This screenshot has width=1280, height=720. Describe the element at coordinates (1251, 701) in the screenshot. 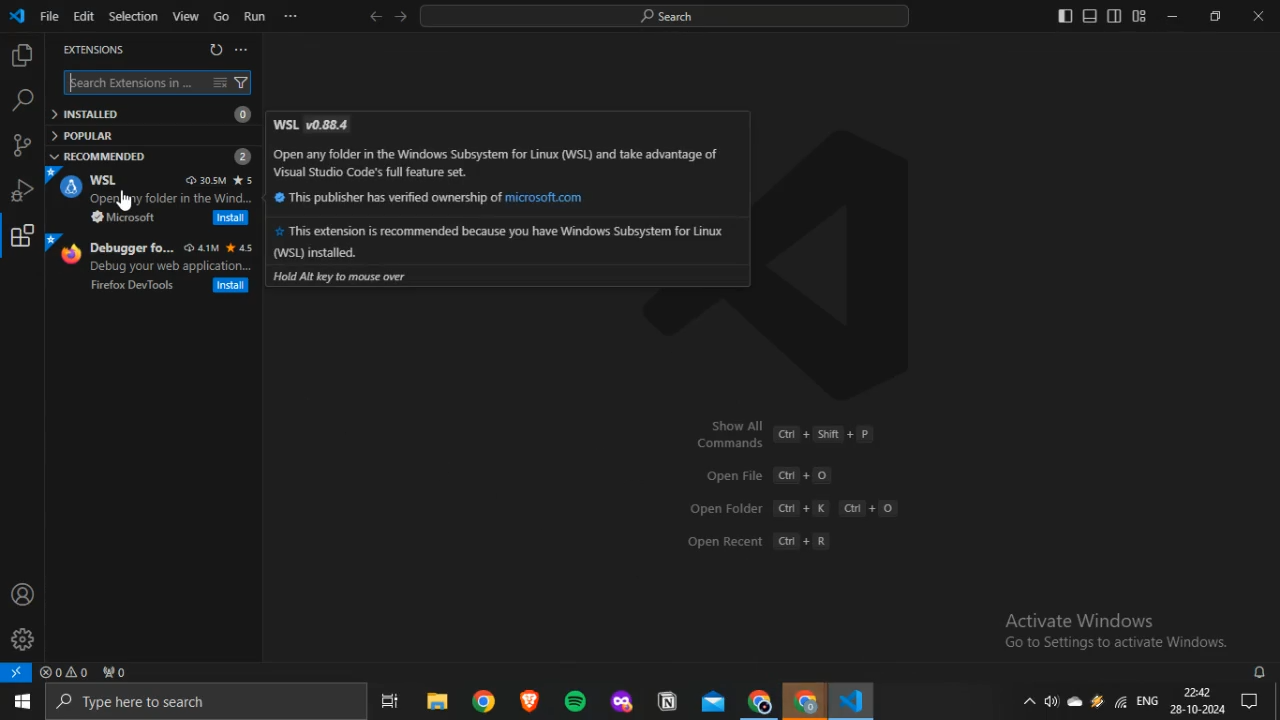

I see `Notifications` at that location.